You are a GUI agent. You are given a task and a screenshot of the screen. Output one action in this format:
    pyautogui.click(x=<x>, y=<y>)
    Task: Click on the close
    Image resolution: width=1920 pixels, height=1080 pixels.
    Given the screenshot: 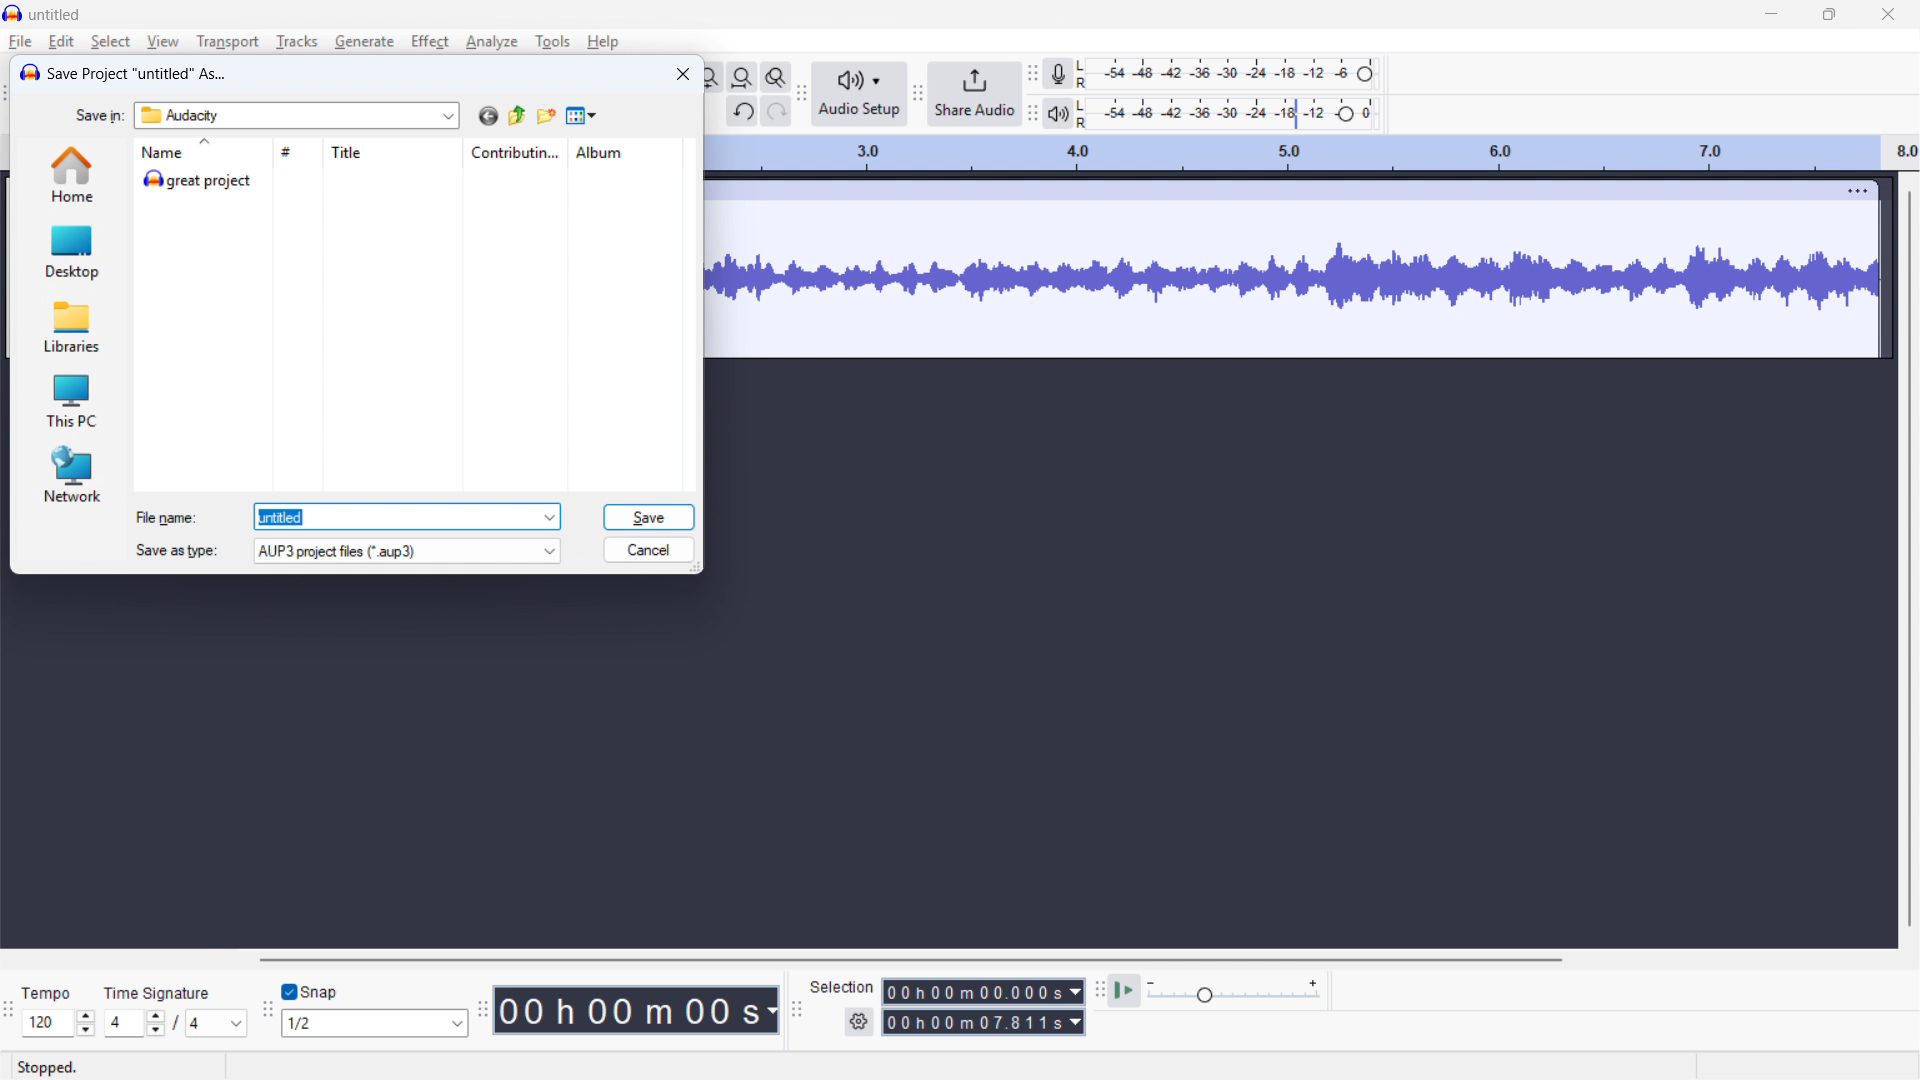 What is the action you would take?
    pyautogui.click(x=1887, y=15)
    